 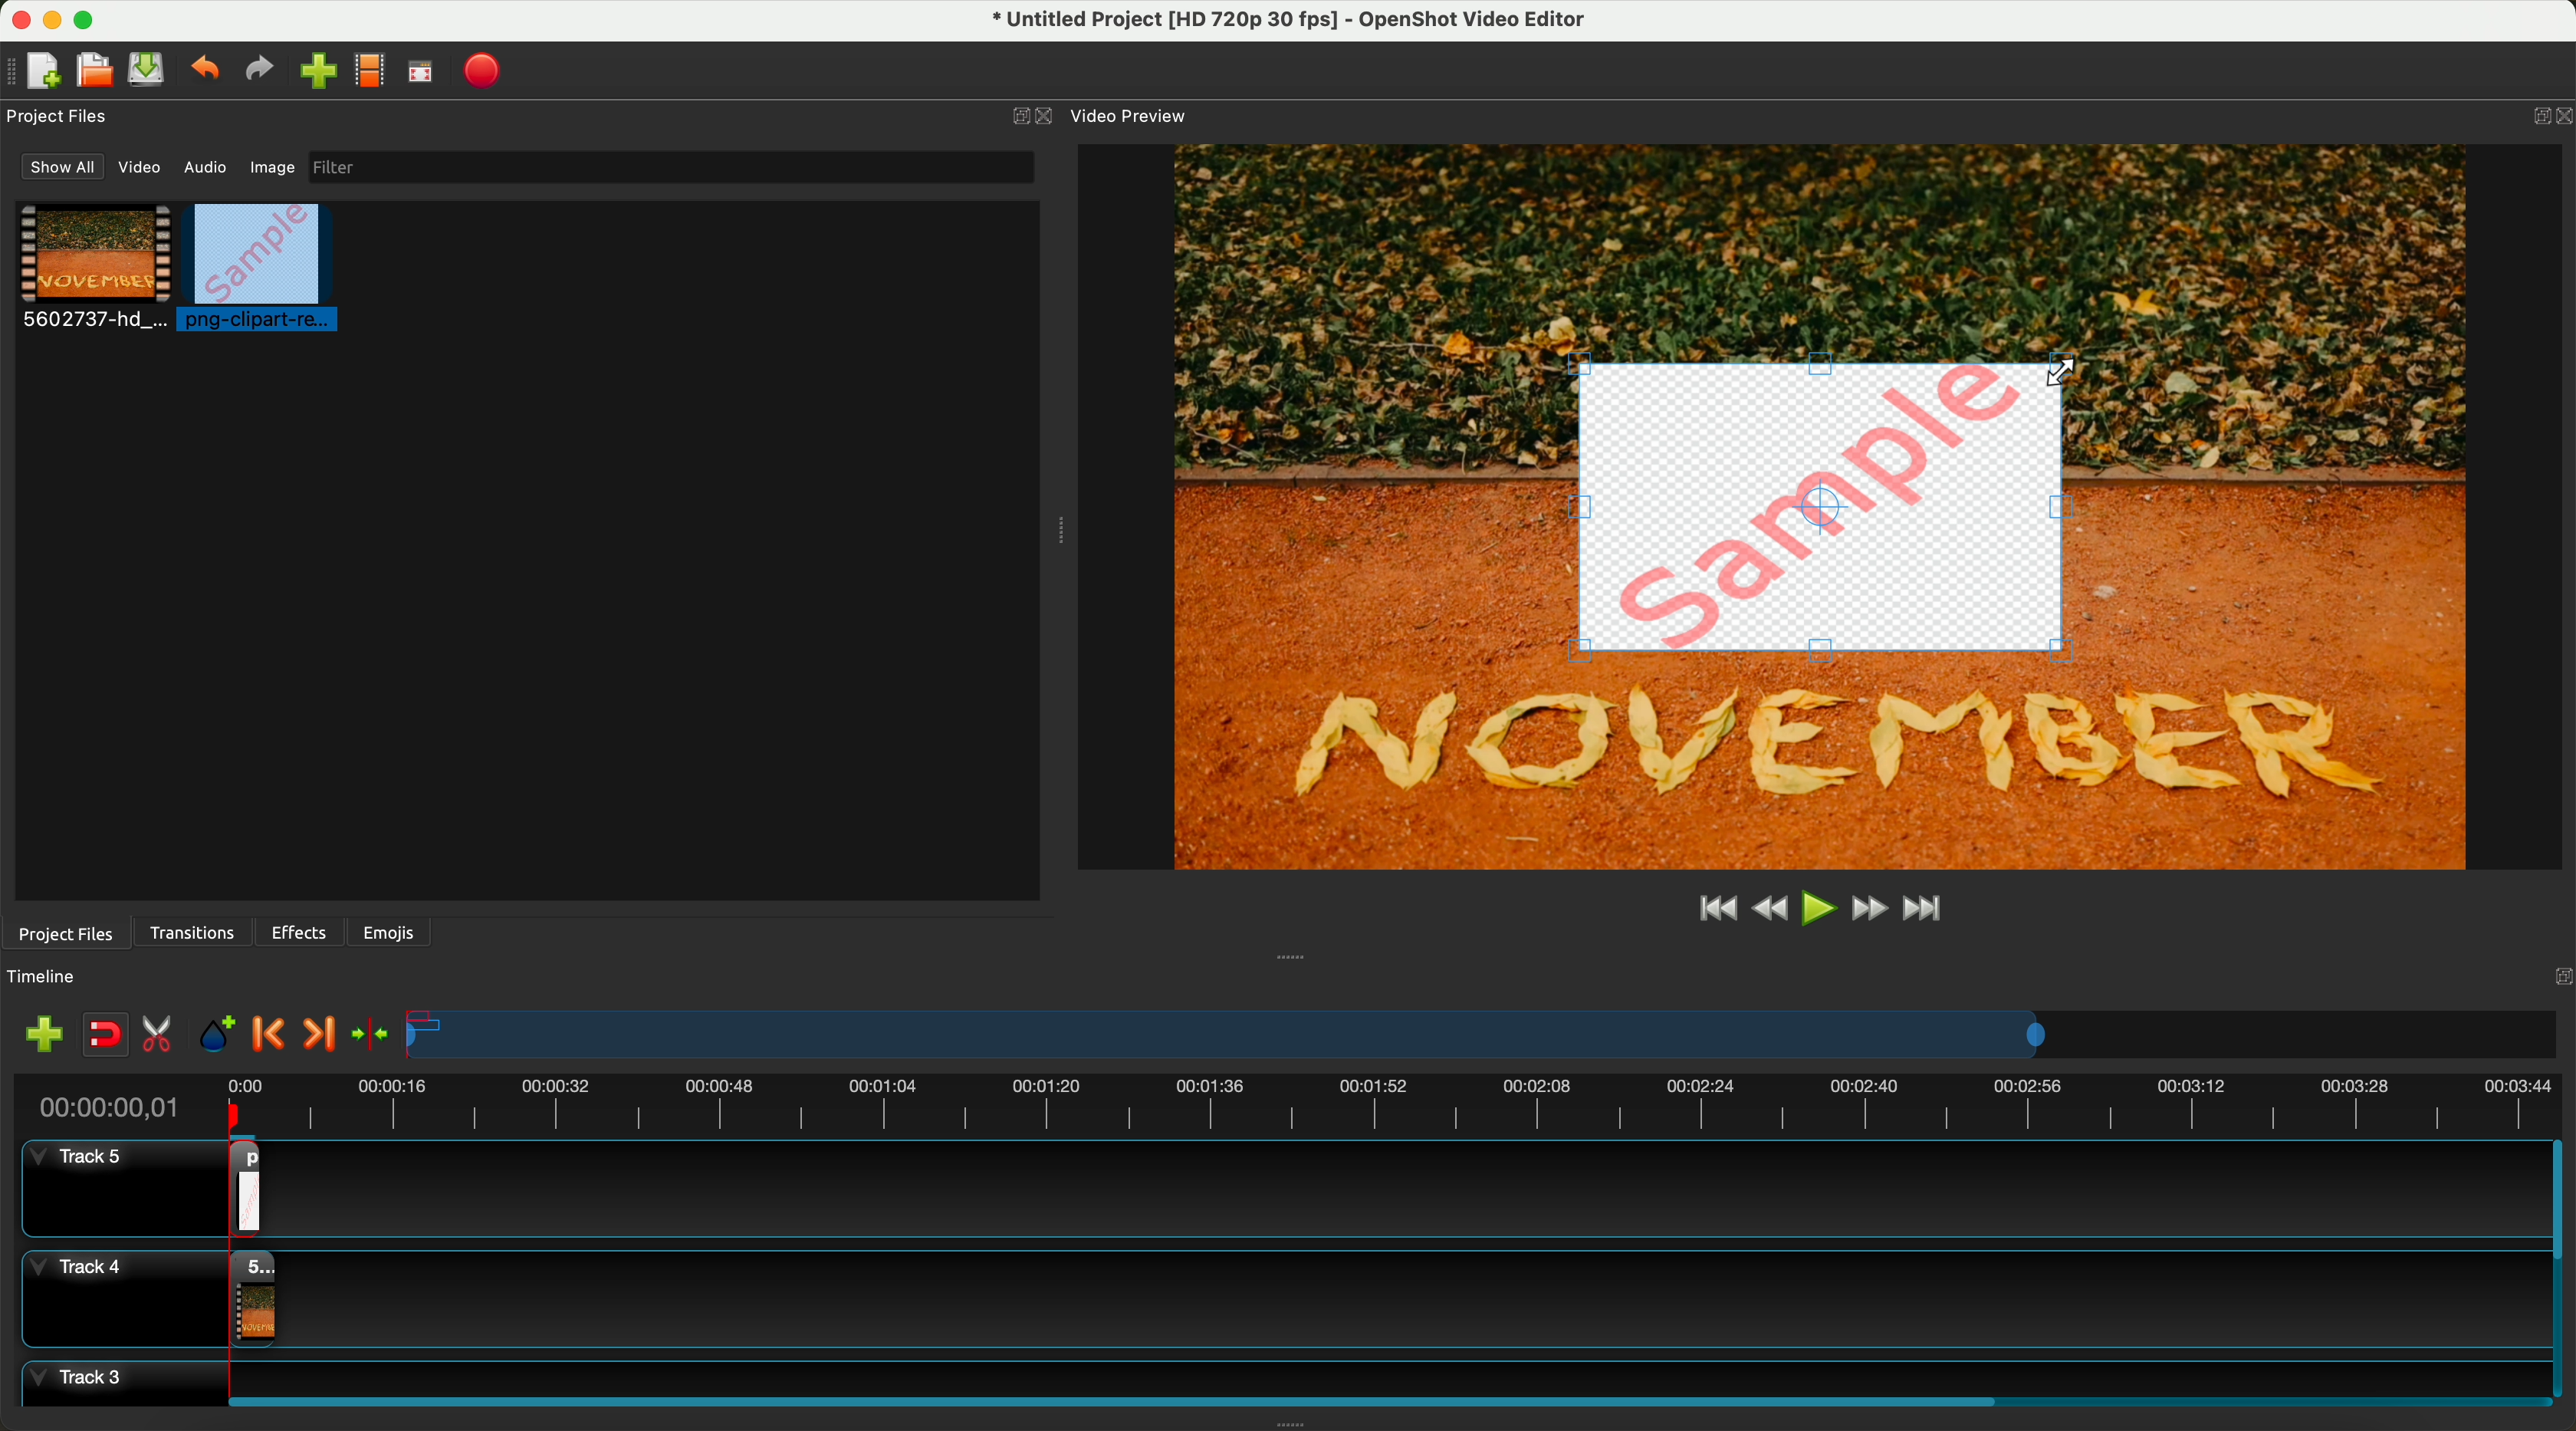 I want to click on center the timeline on the playhead, so click(x=369, y=1033).